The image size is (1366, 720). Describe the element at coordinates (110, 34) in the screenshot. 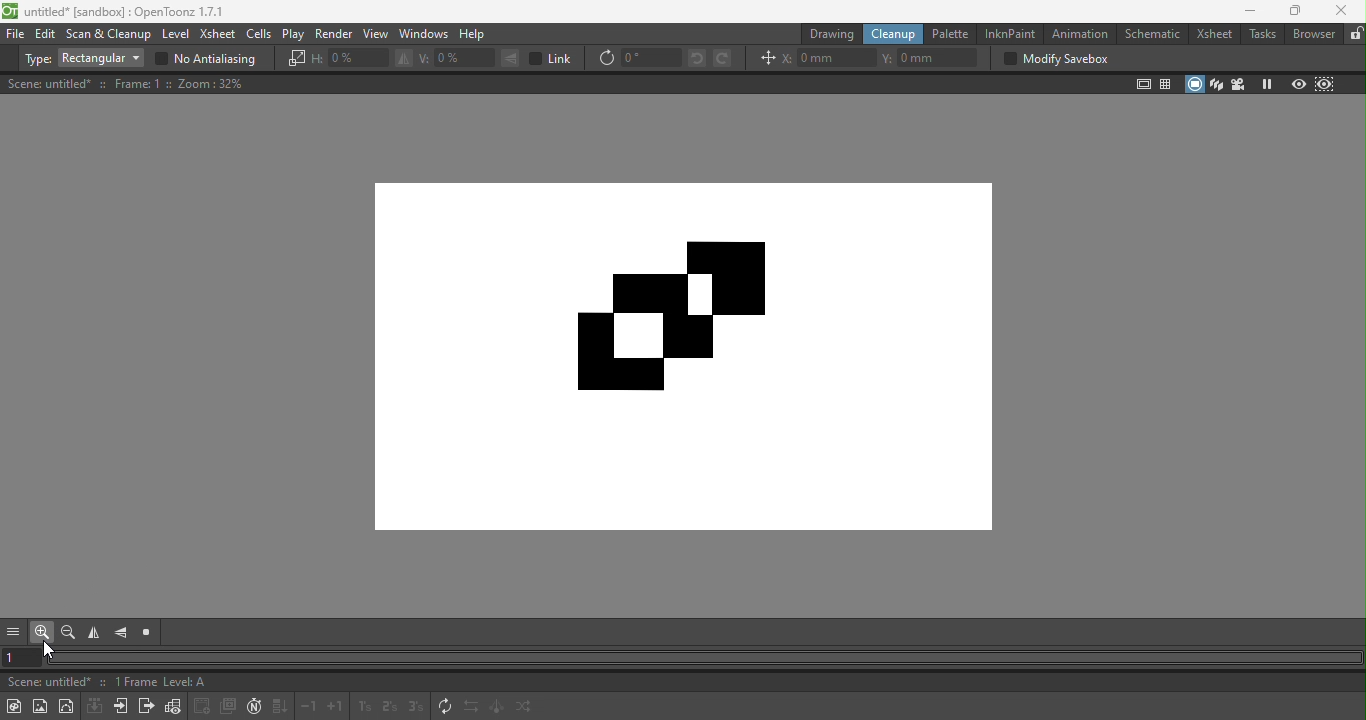

I see `Scan & Cleanup` at that location.